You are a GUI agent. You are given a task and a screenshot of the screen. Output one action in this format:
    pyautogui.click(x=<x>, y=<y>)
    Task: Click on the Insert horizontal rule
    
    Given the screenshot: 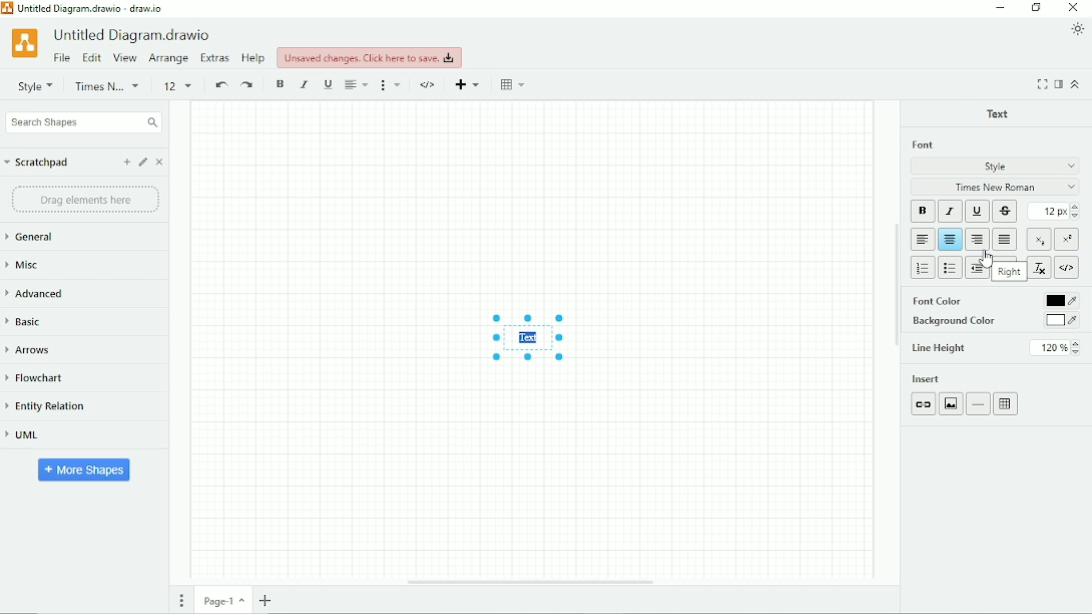 What is the action you would take?
    pyautogui.click(x=978, y=404)
    